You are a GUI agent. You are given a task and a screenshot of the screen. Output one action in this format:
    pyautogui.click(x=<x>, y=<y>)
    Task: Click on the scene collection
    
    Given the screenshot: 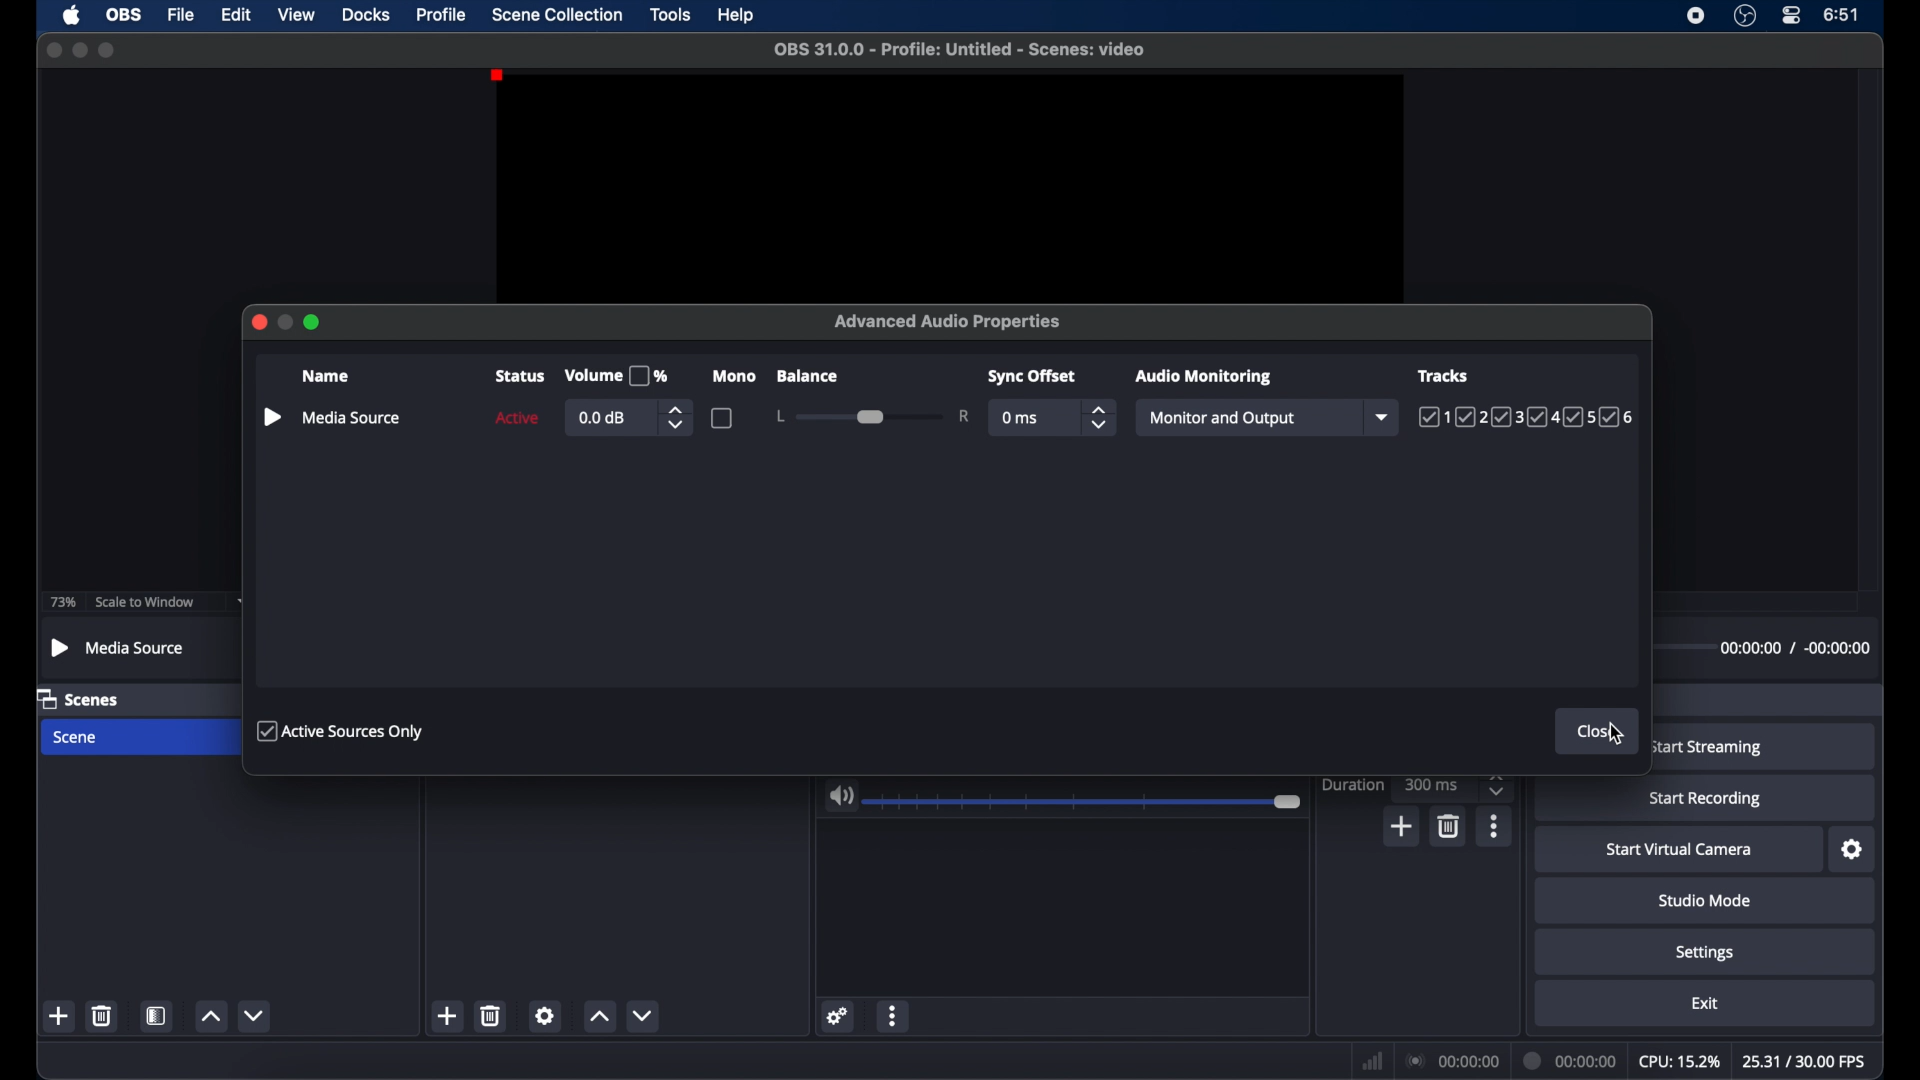 What is the action you would take?
    pyautogui.click(x=557, y=15)
    